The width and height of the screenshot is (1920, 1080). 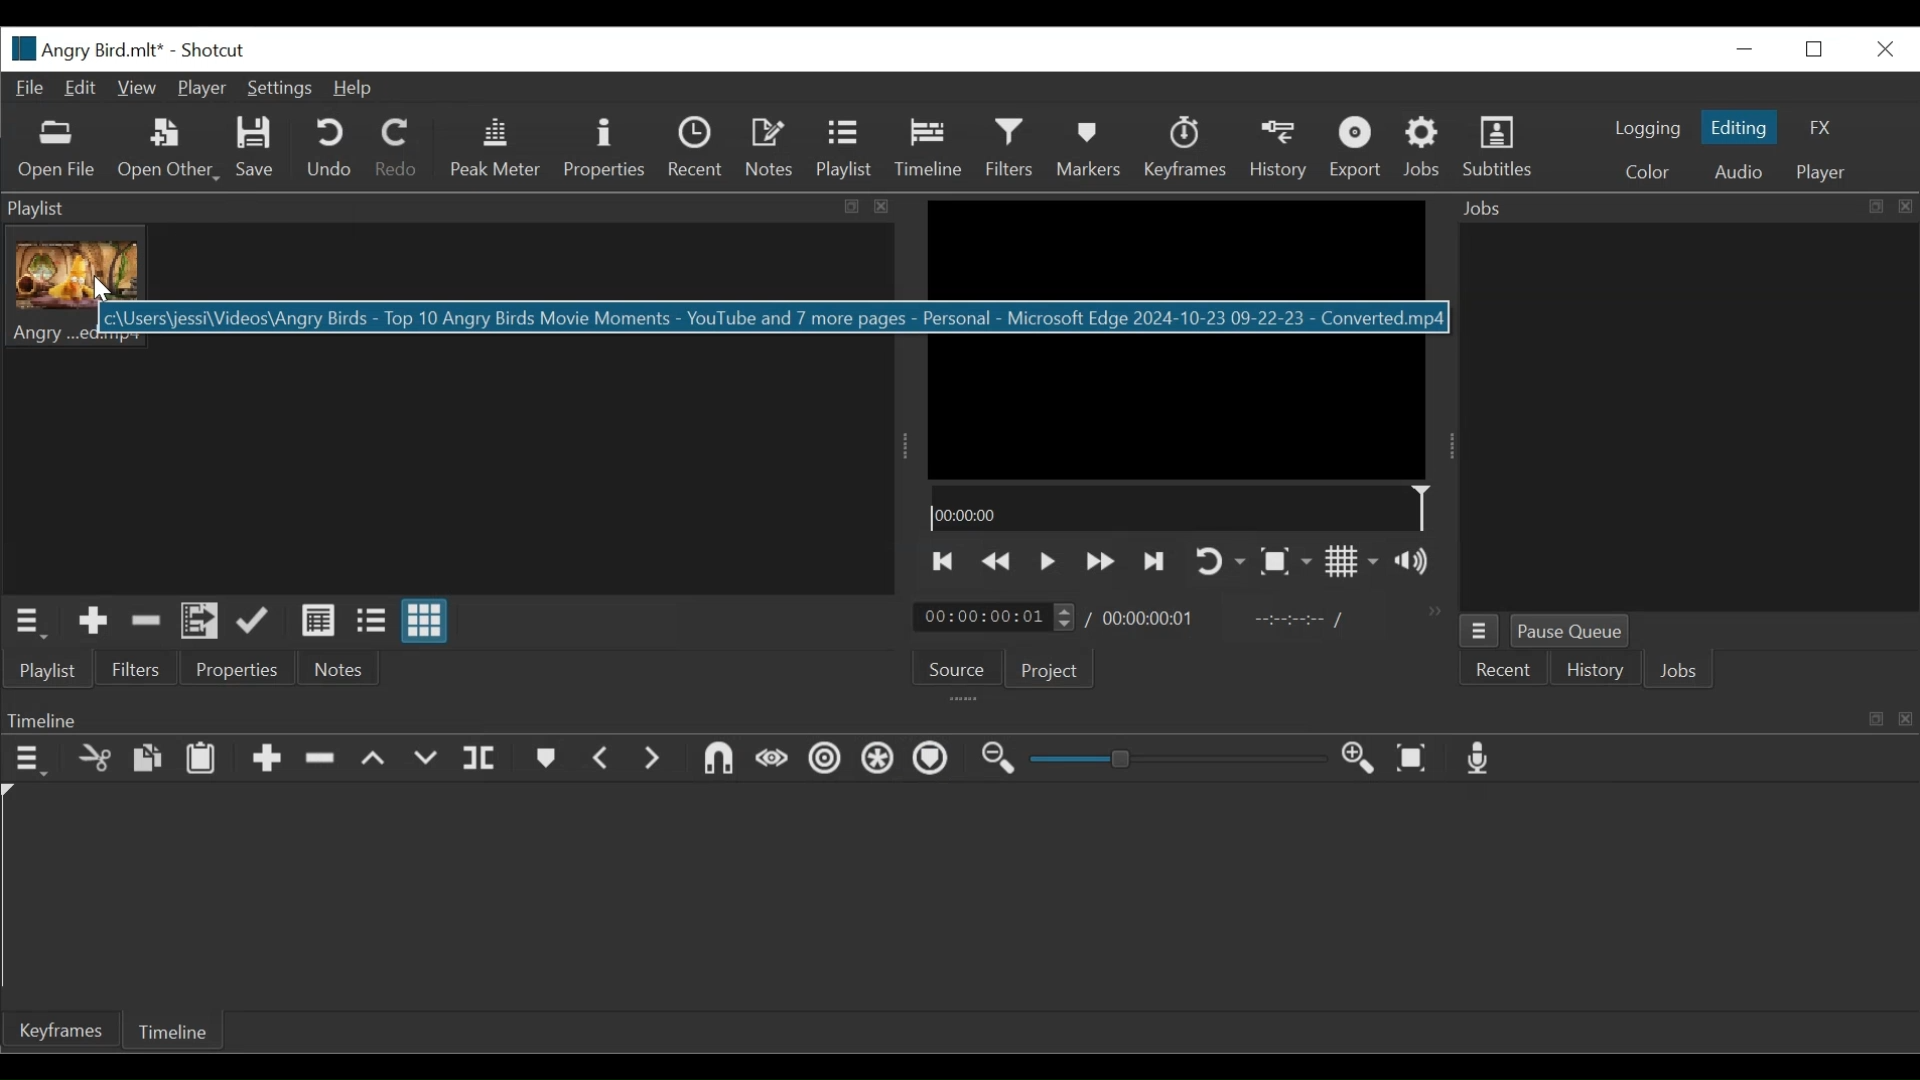 I want to click on Playlist, so click(x=842, y=150).